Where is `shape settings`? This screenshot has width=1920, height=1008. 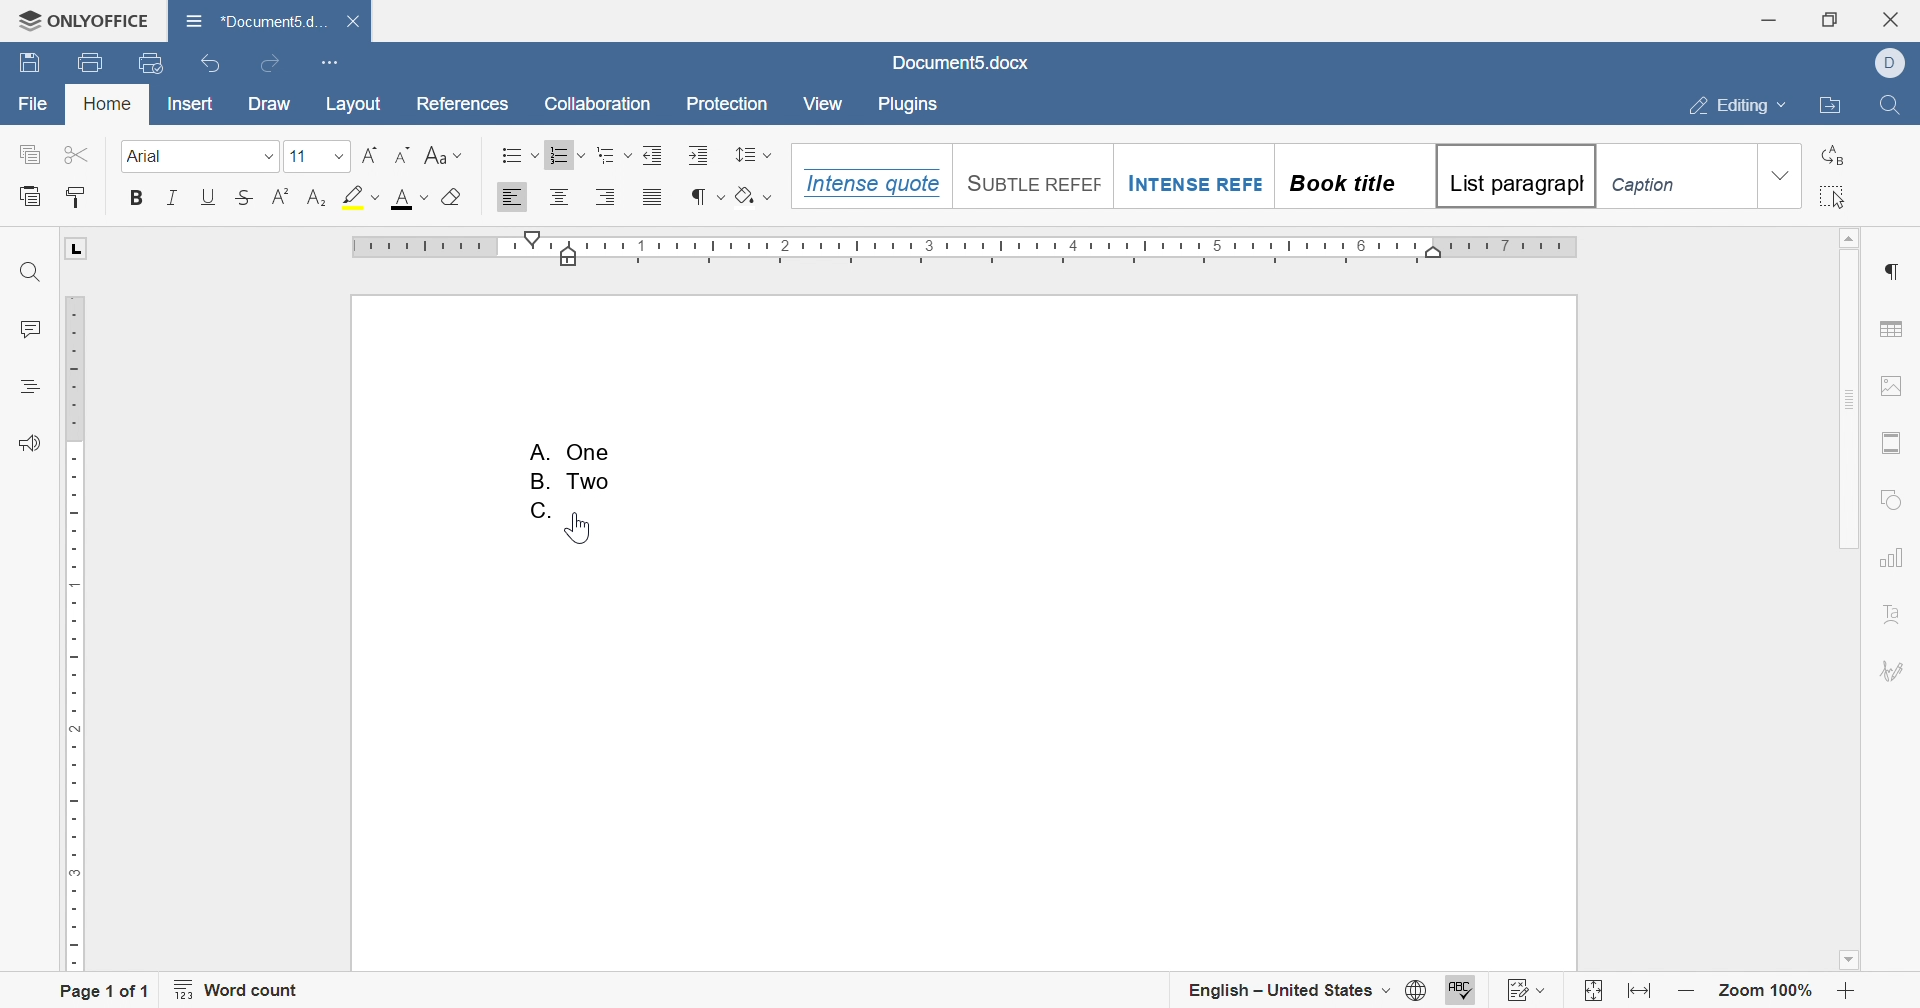 shape settings is located at coordinates (1888, 498).